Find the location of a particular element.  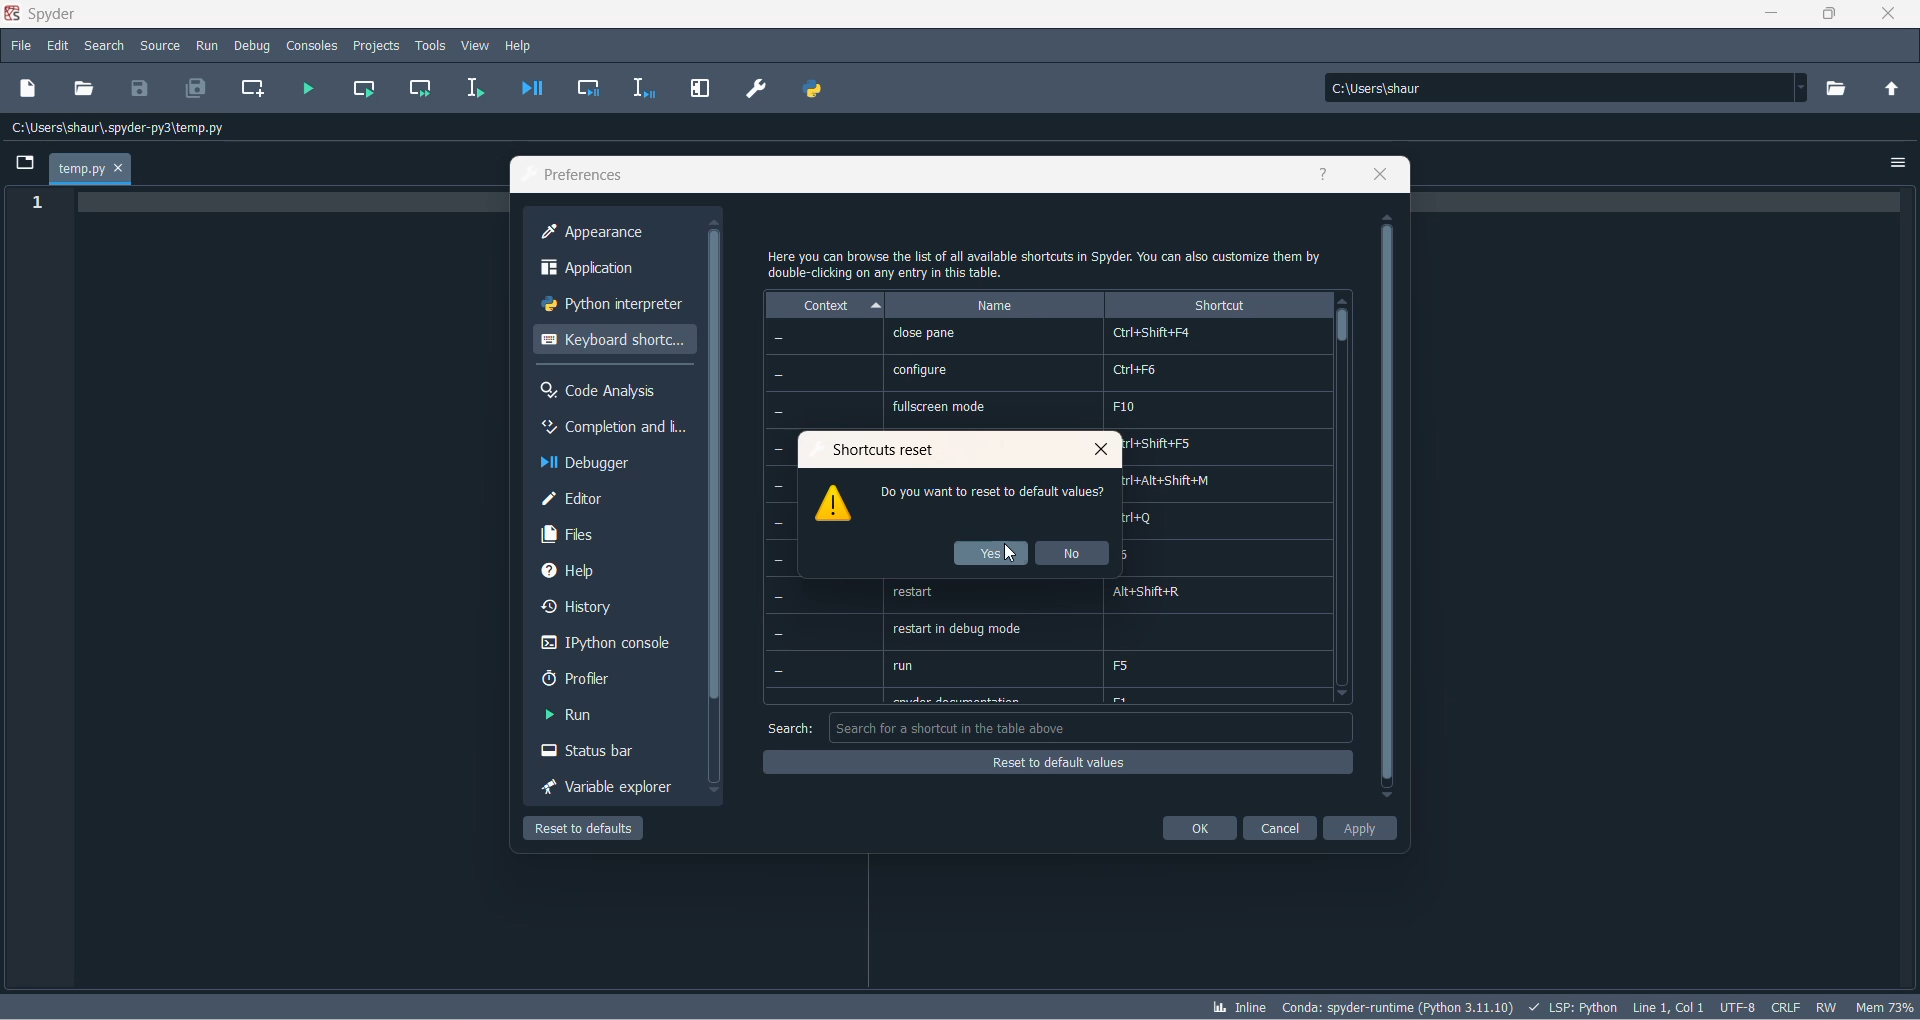

folder is located at coordinates (23, 165).